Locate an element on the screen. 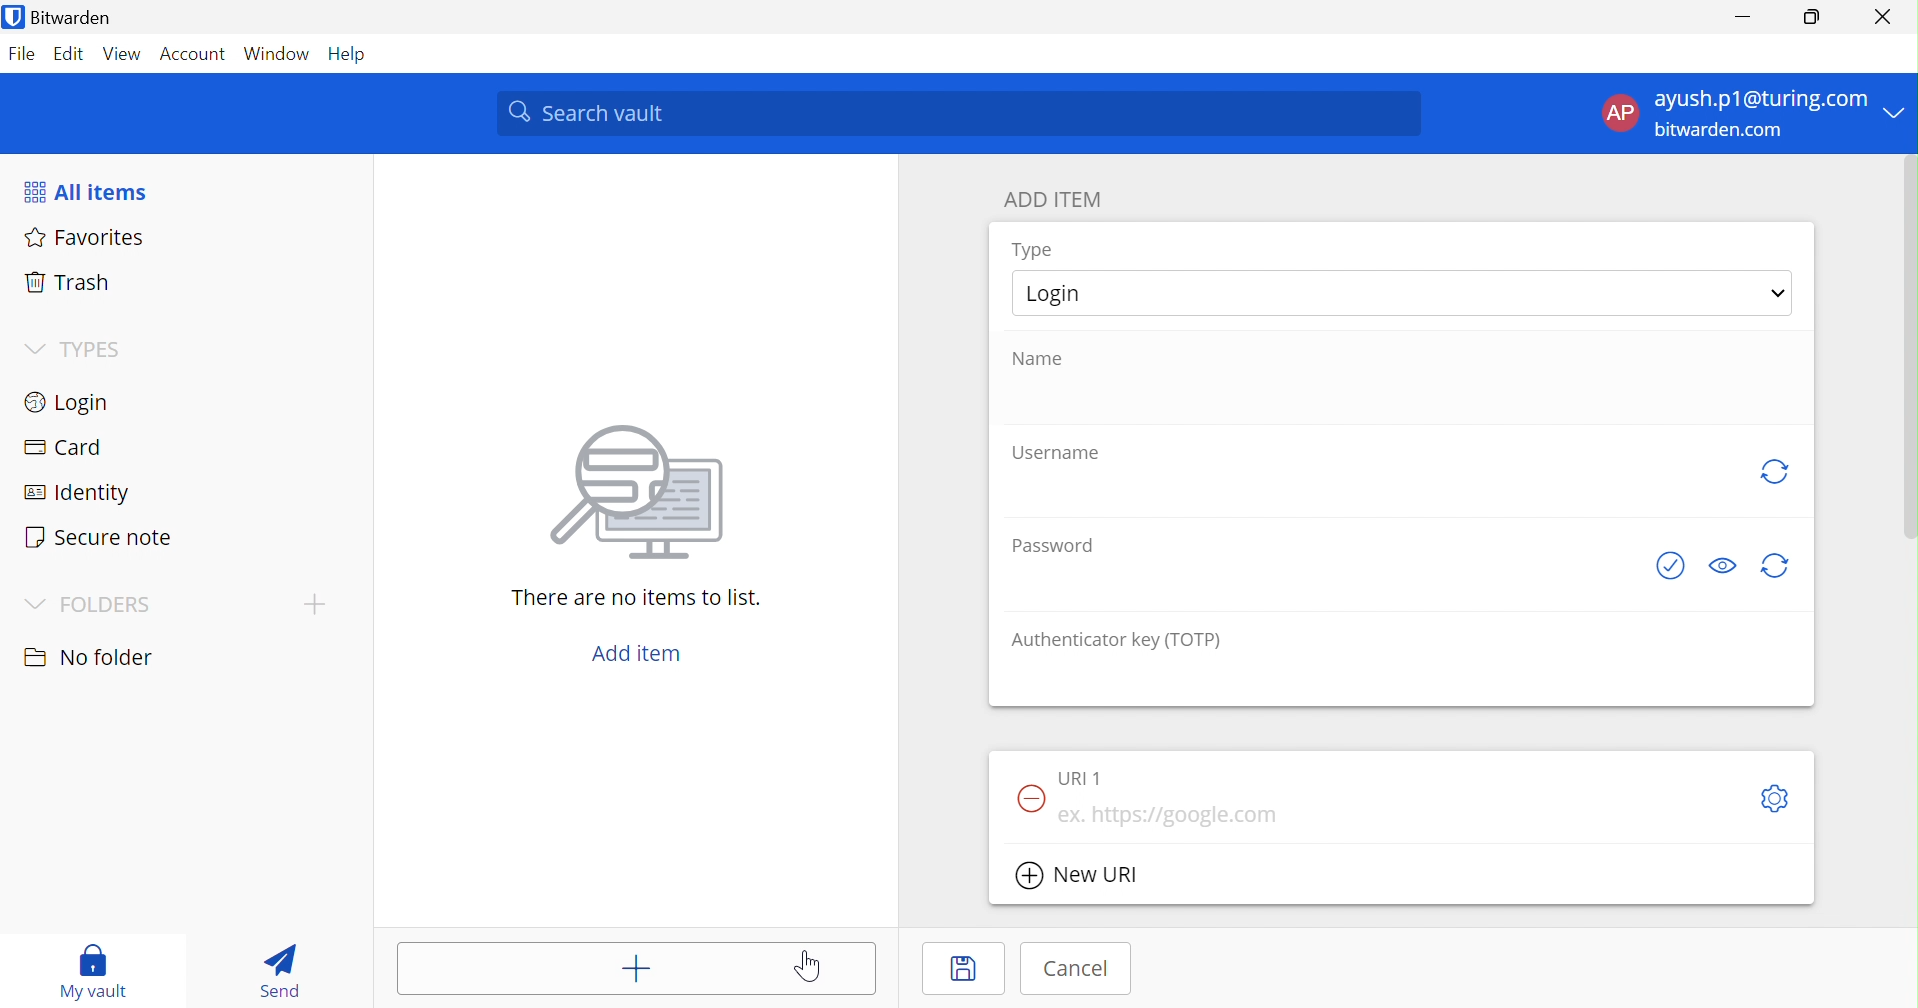  ADD ITEM is located at coordinates (1056, 202).